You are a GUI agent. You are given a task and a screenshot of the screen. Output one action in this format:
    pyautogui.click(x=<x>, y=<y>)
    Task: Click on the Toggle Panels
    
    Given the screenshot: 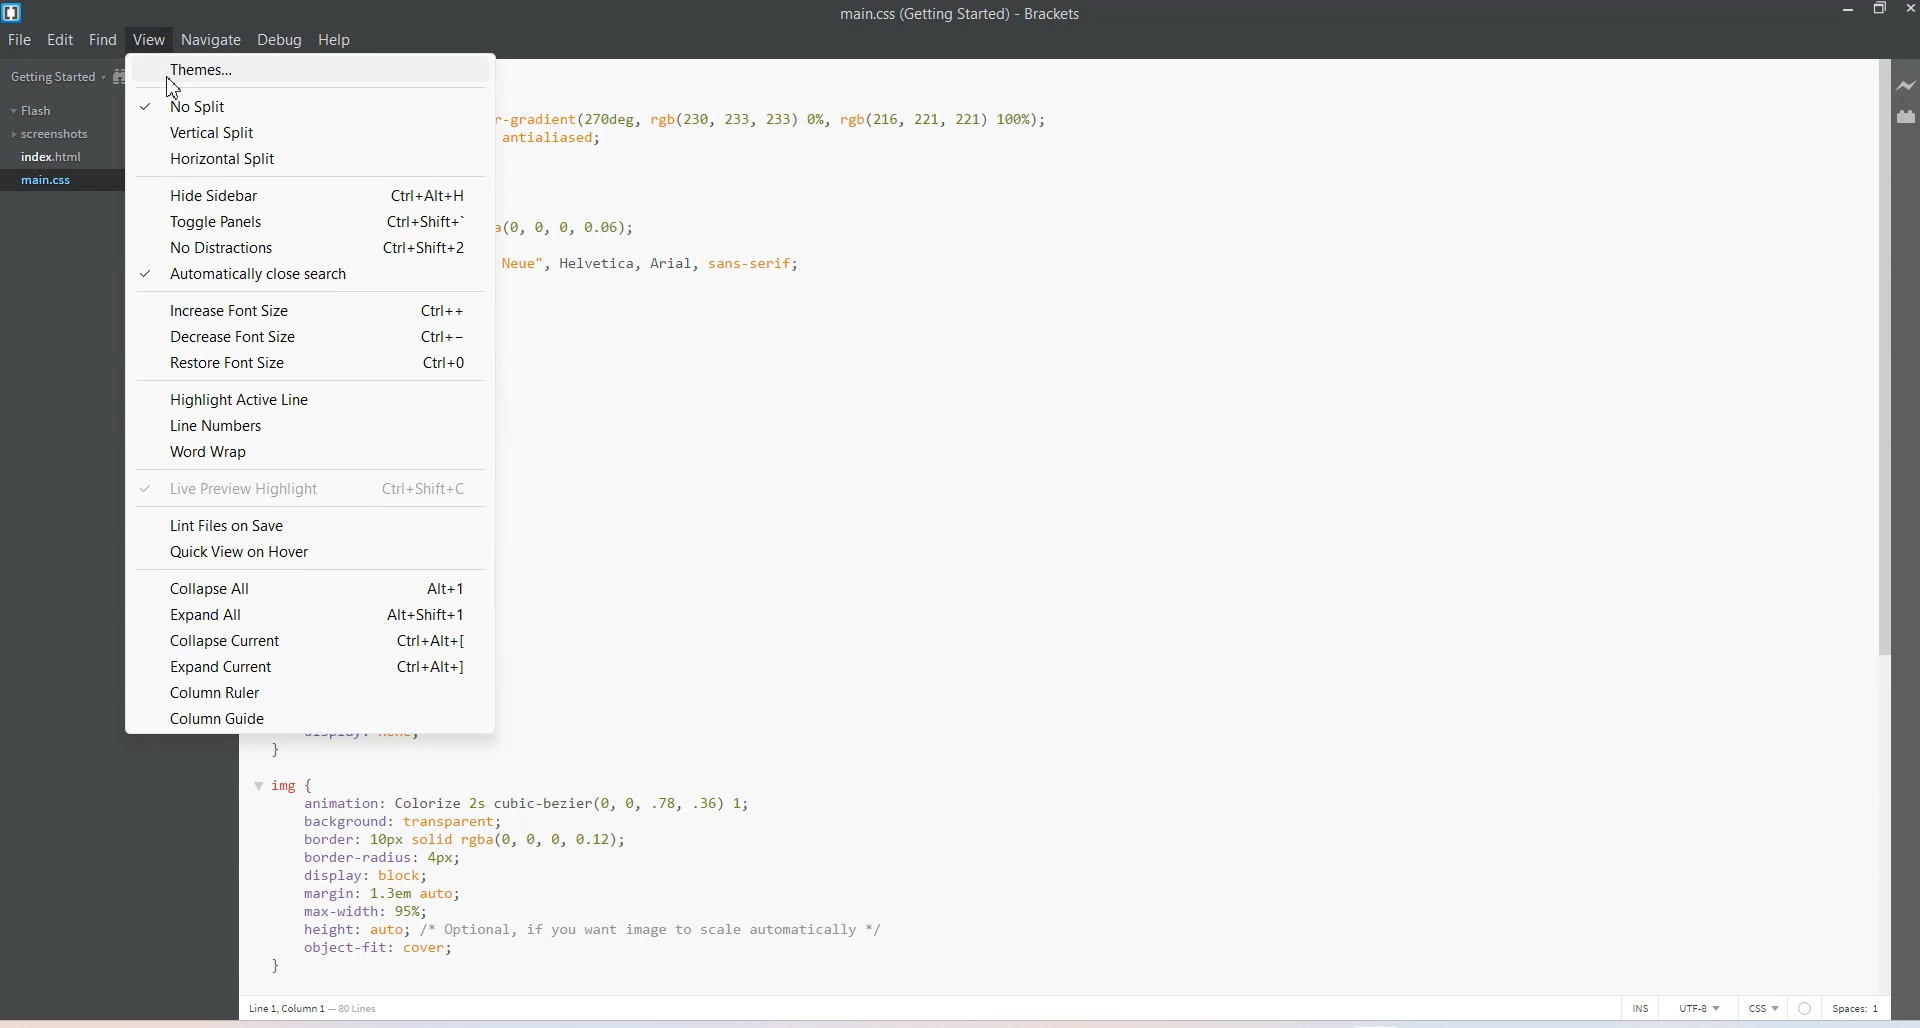 What is the action you would take?
    pyautogui.click(x=309, y=222)
    